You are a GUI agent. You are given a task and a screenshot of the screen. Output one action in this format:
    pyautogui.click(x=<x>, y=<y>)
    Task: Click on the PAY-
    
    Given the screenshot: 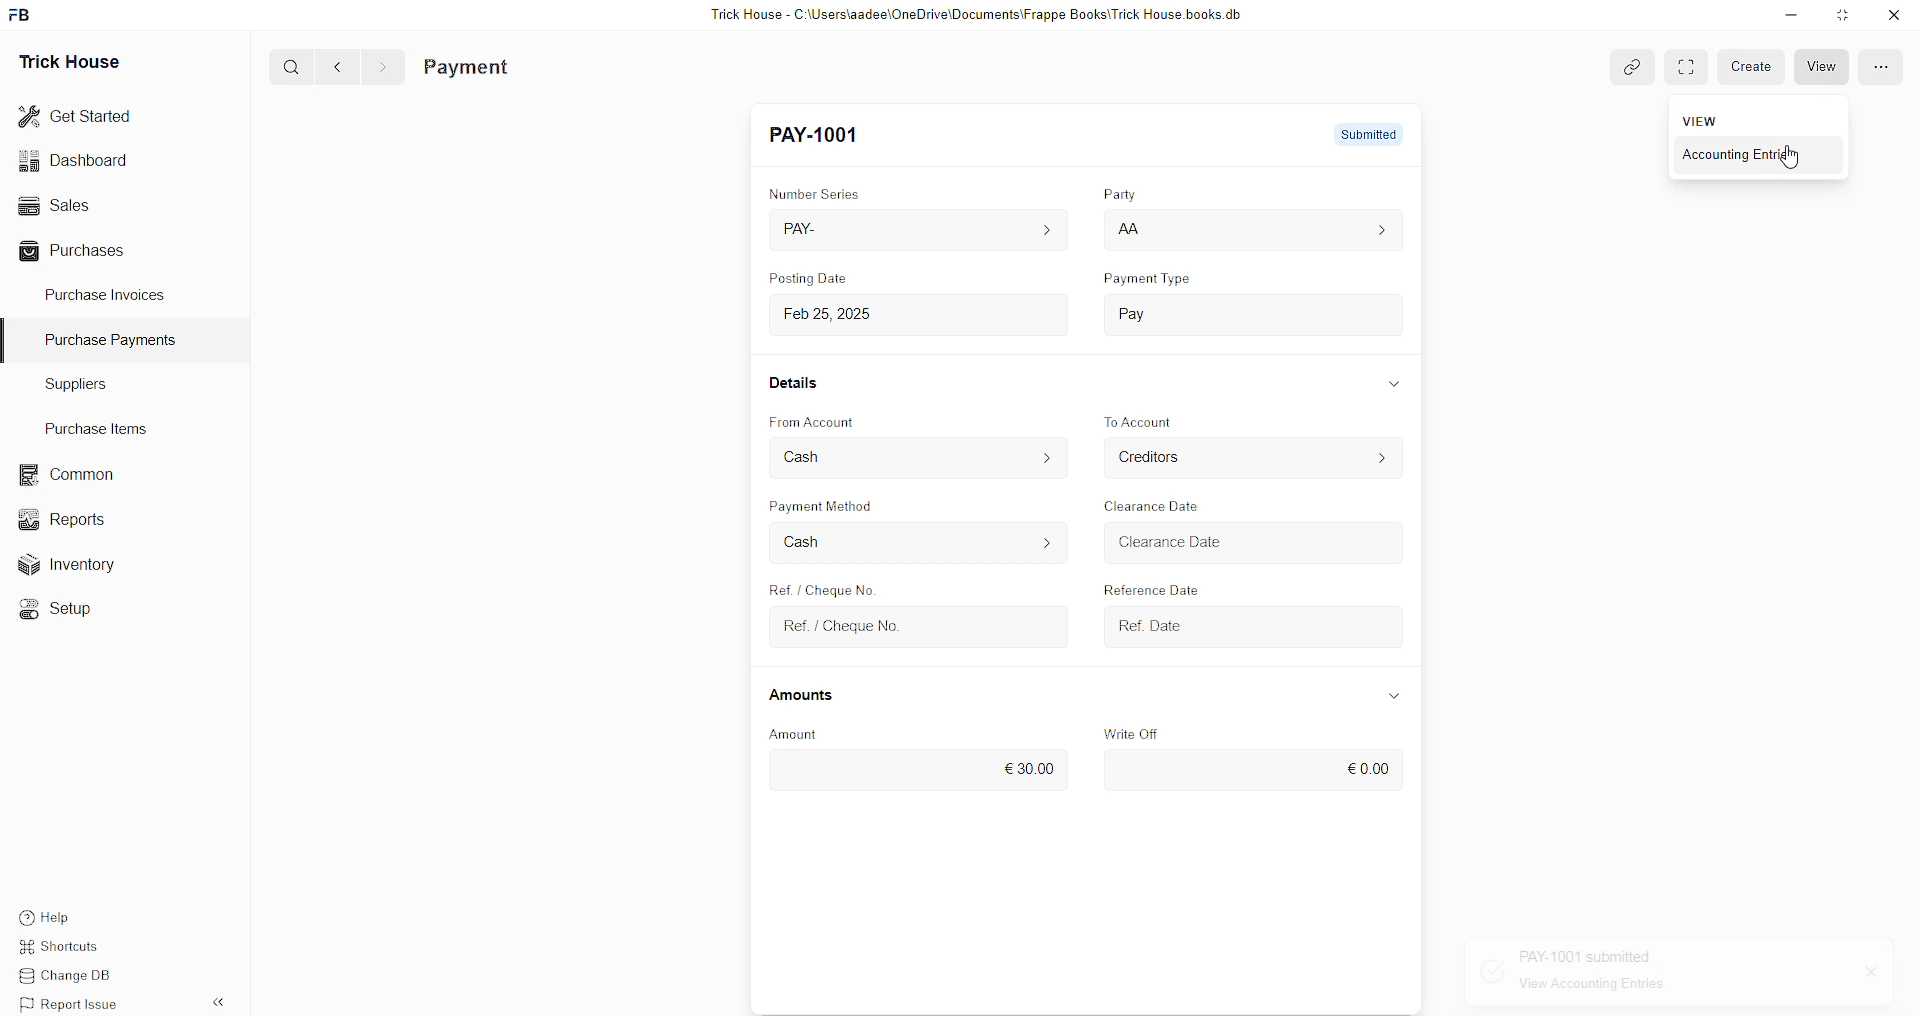 What is the action you would take?
    pyautogui.click(x=817, y=232)
    